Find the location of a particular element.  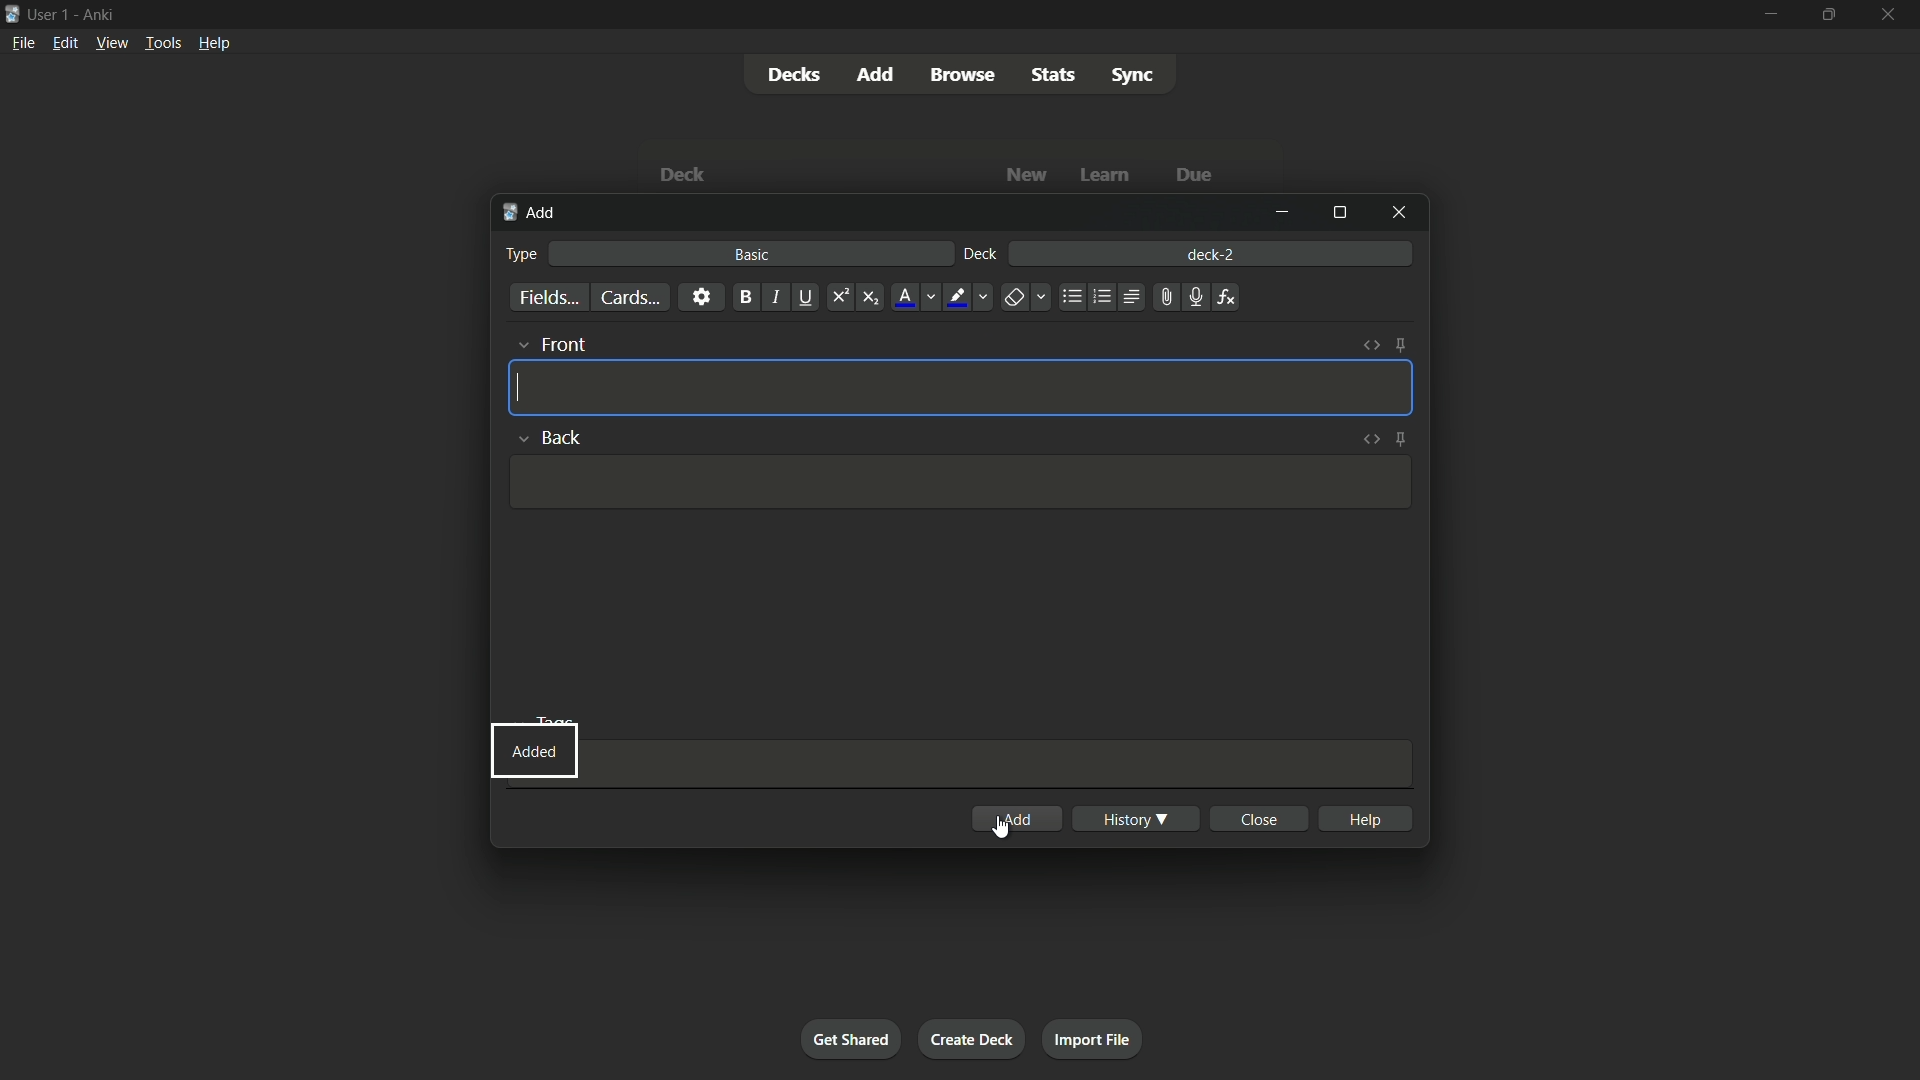

due is located at coordinates (1191, 176).